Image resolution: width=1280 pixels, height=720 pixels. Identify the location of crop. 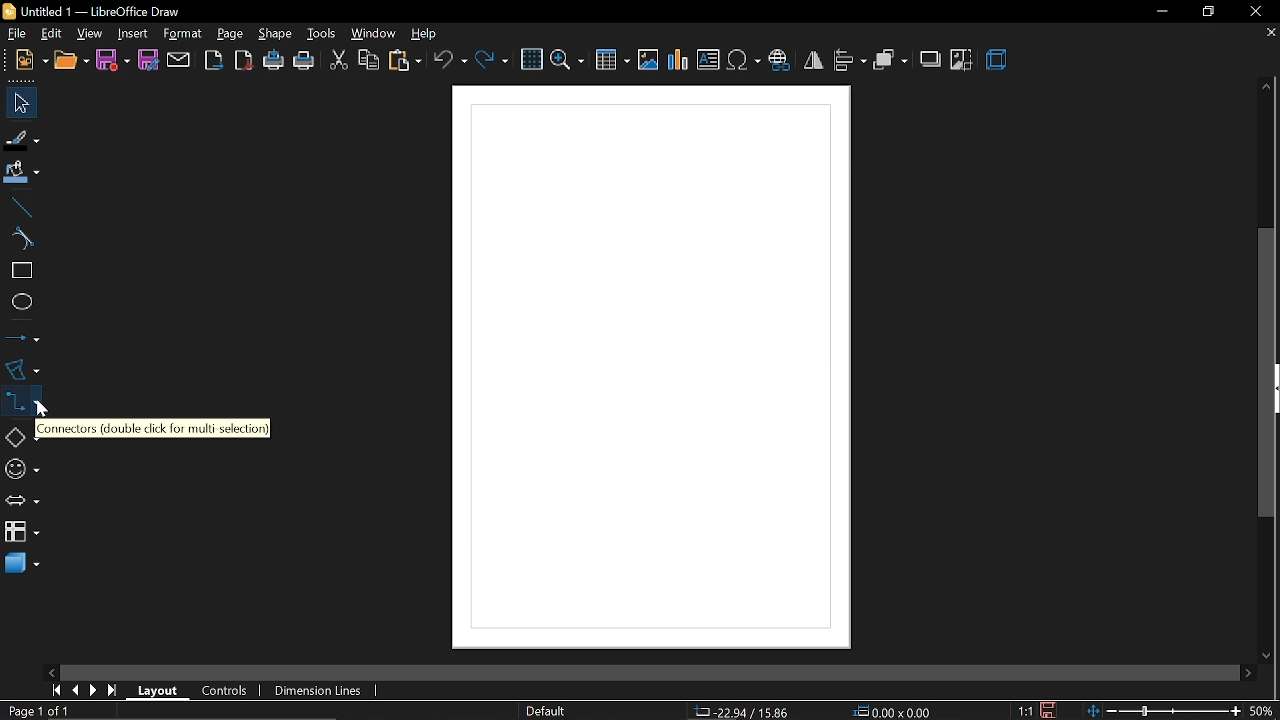
(962, 60).